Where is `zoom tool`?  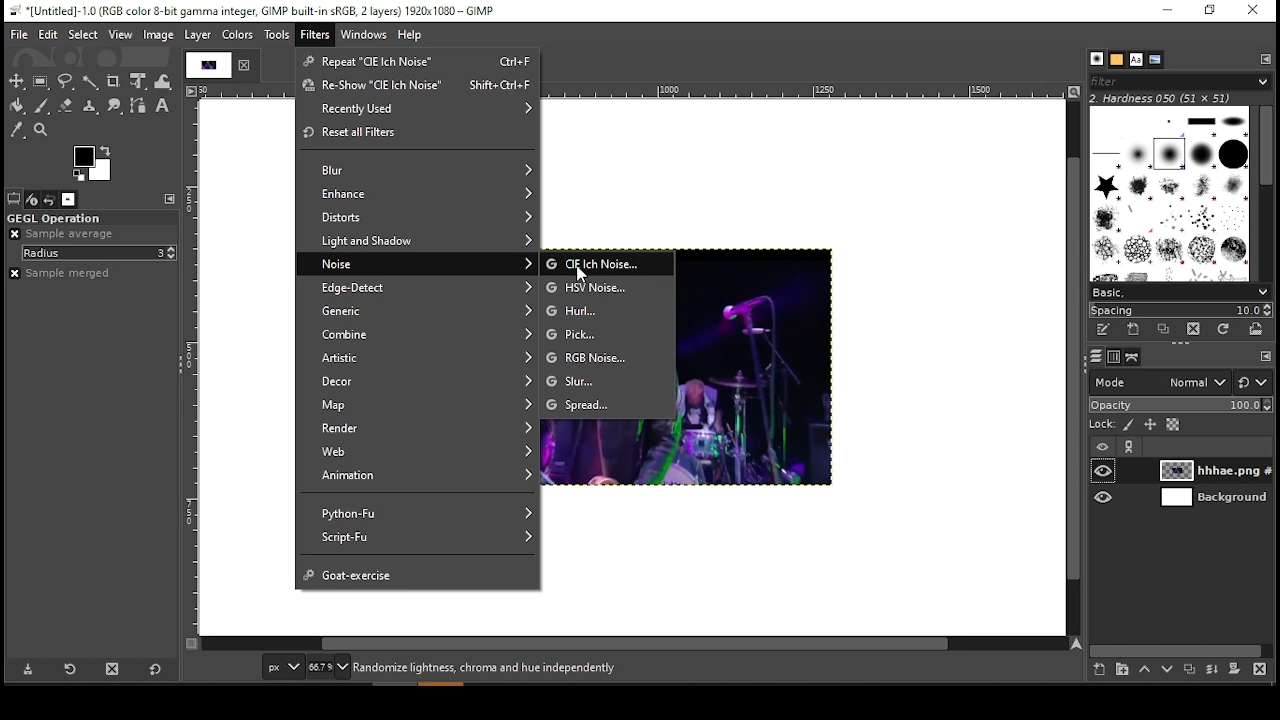
zoom tool is located at coordinates (42, 132).